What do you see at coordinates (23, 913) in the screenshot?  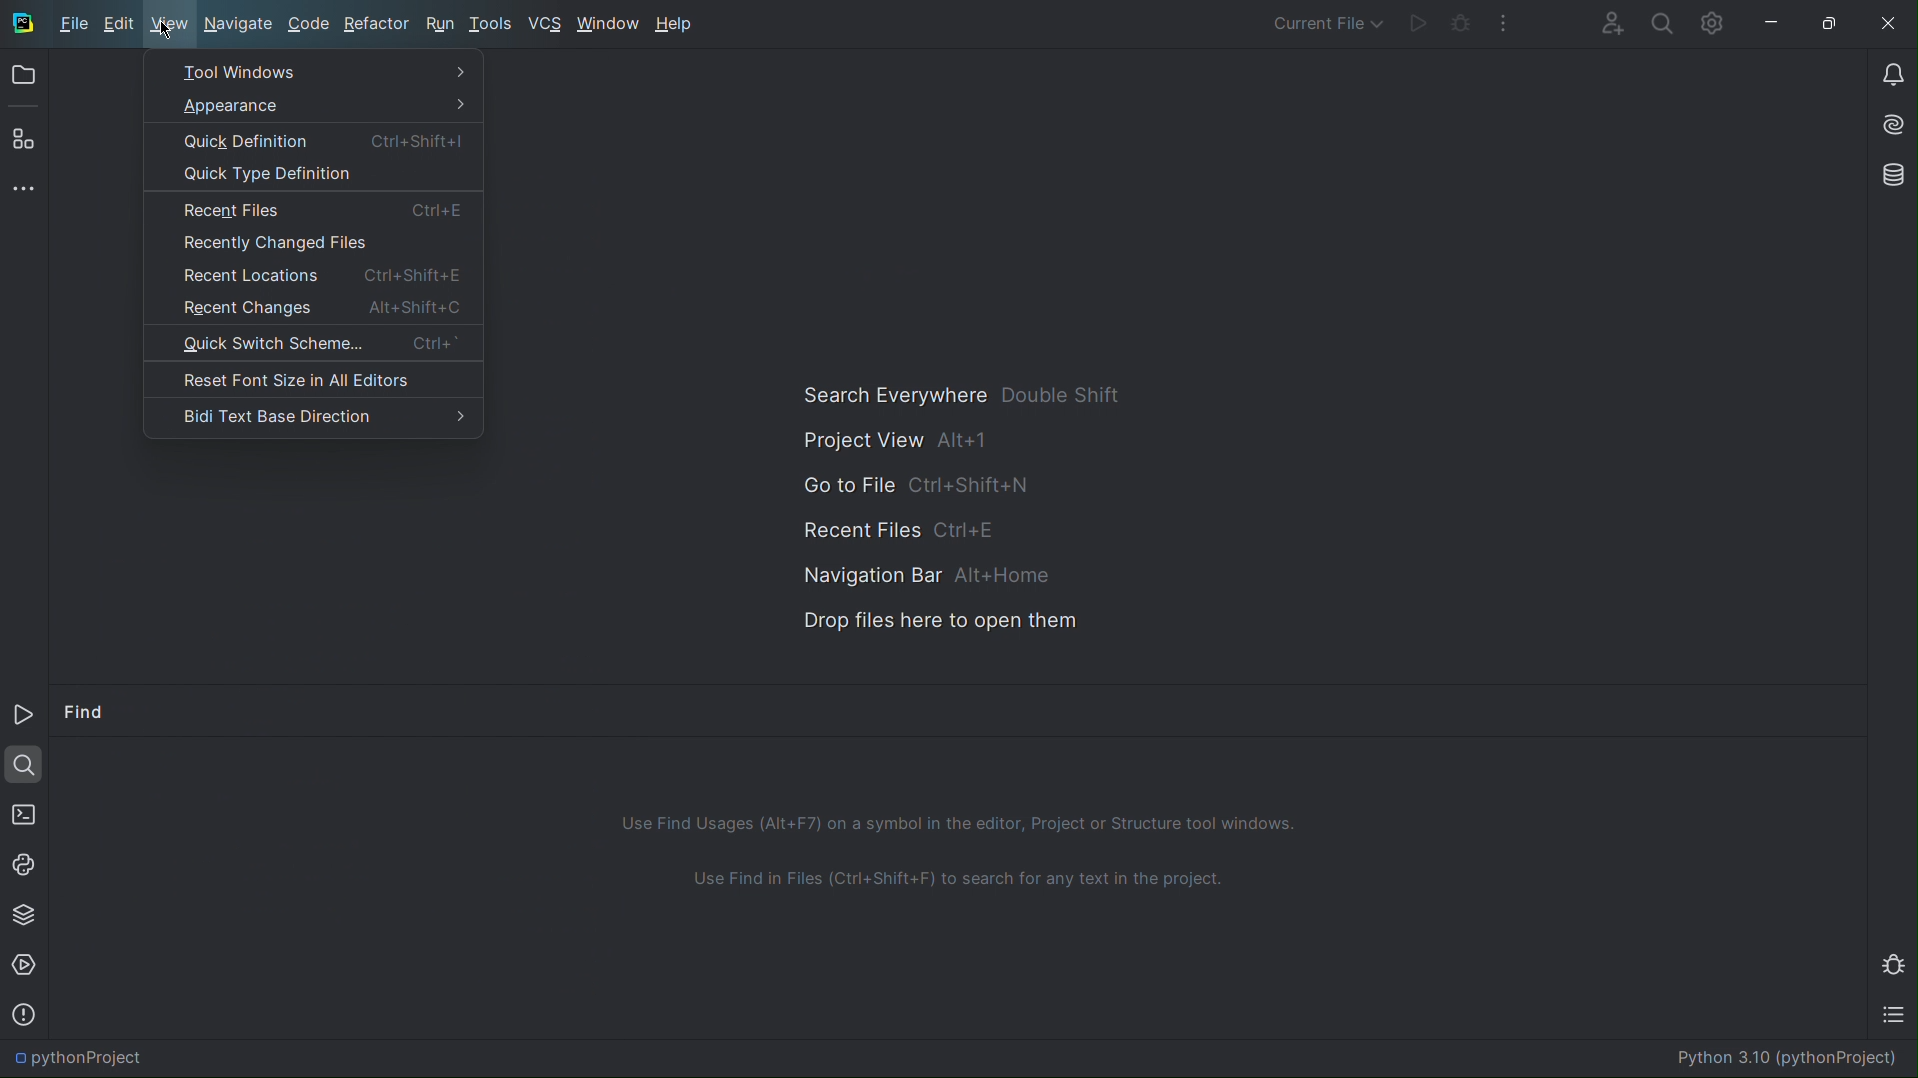 I see `Python Packages` at bounding box center [23, 913].